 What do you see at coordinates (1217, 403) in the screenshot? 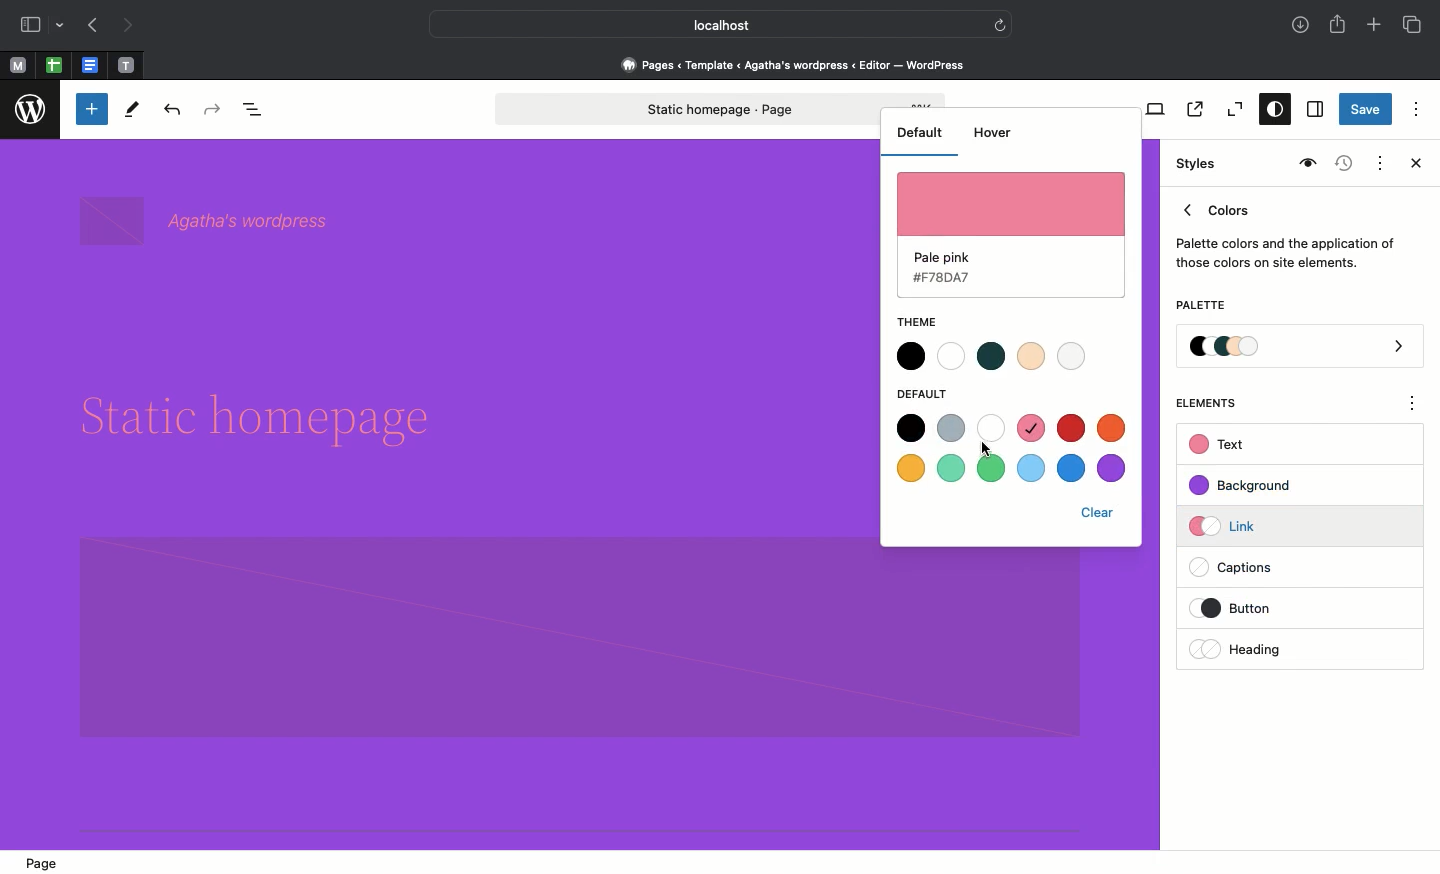
I see `Elements` at bounding box center [1217, 403].